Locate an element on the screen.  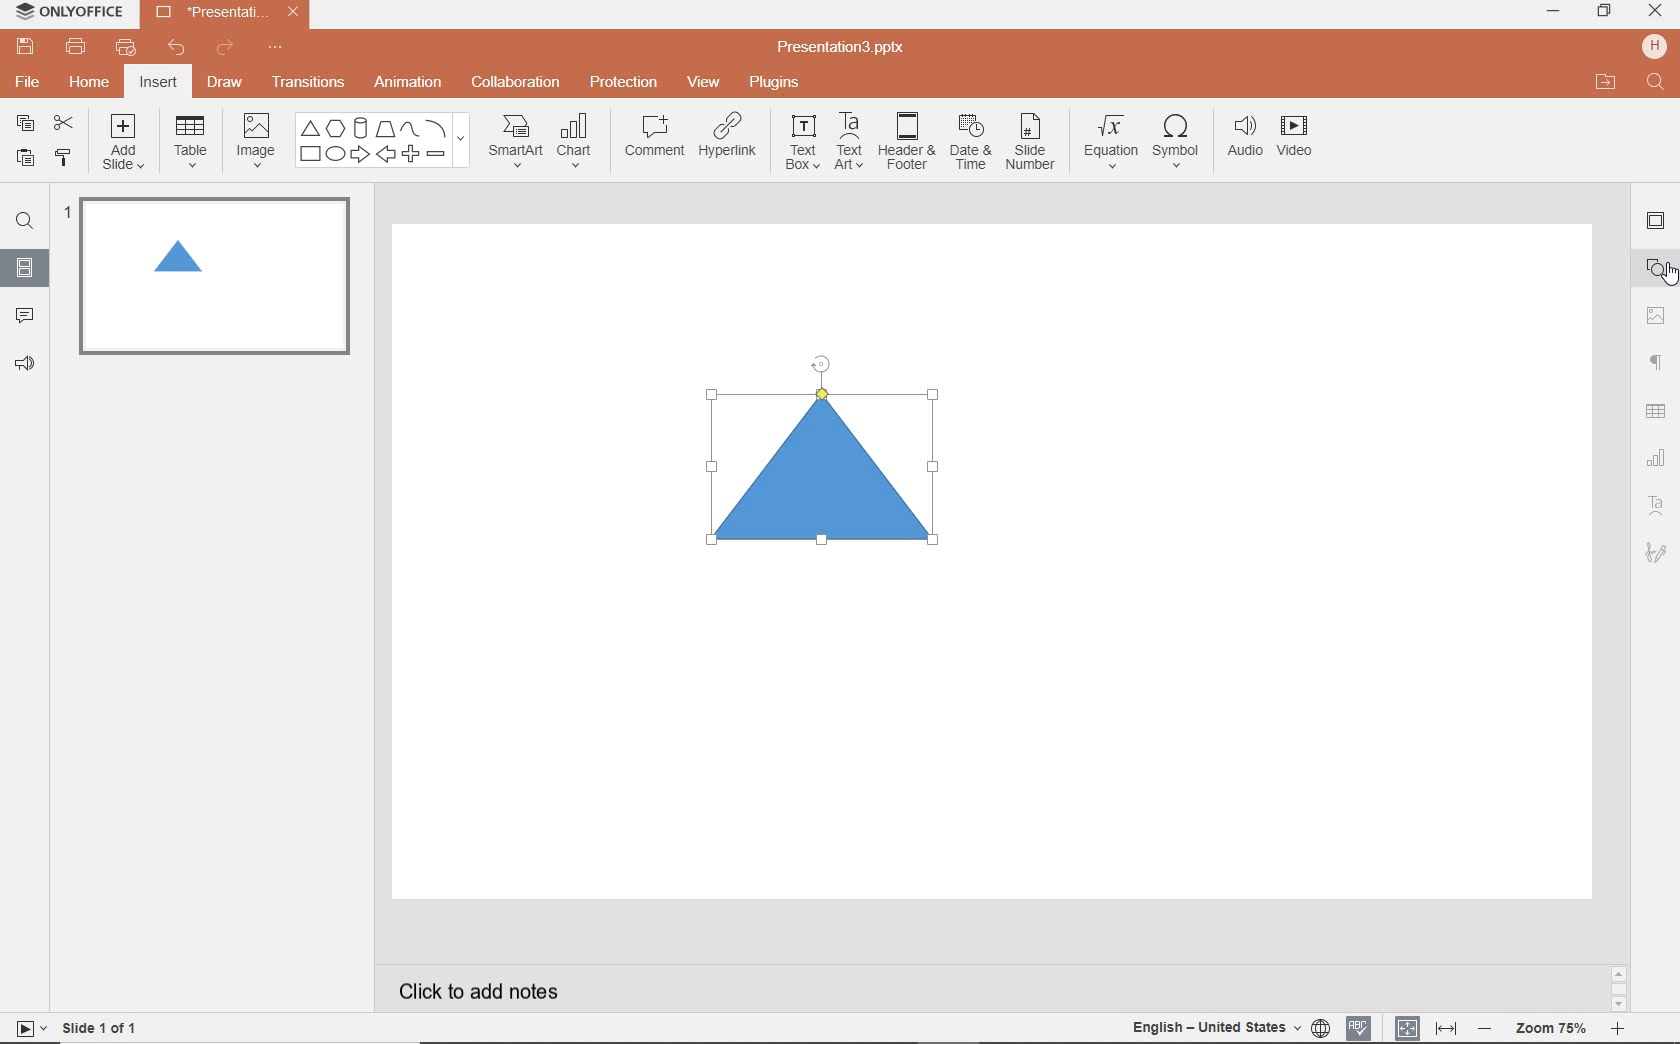
SPELL CHECKING is located at coordinates (1364, 1025).